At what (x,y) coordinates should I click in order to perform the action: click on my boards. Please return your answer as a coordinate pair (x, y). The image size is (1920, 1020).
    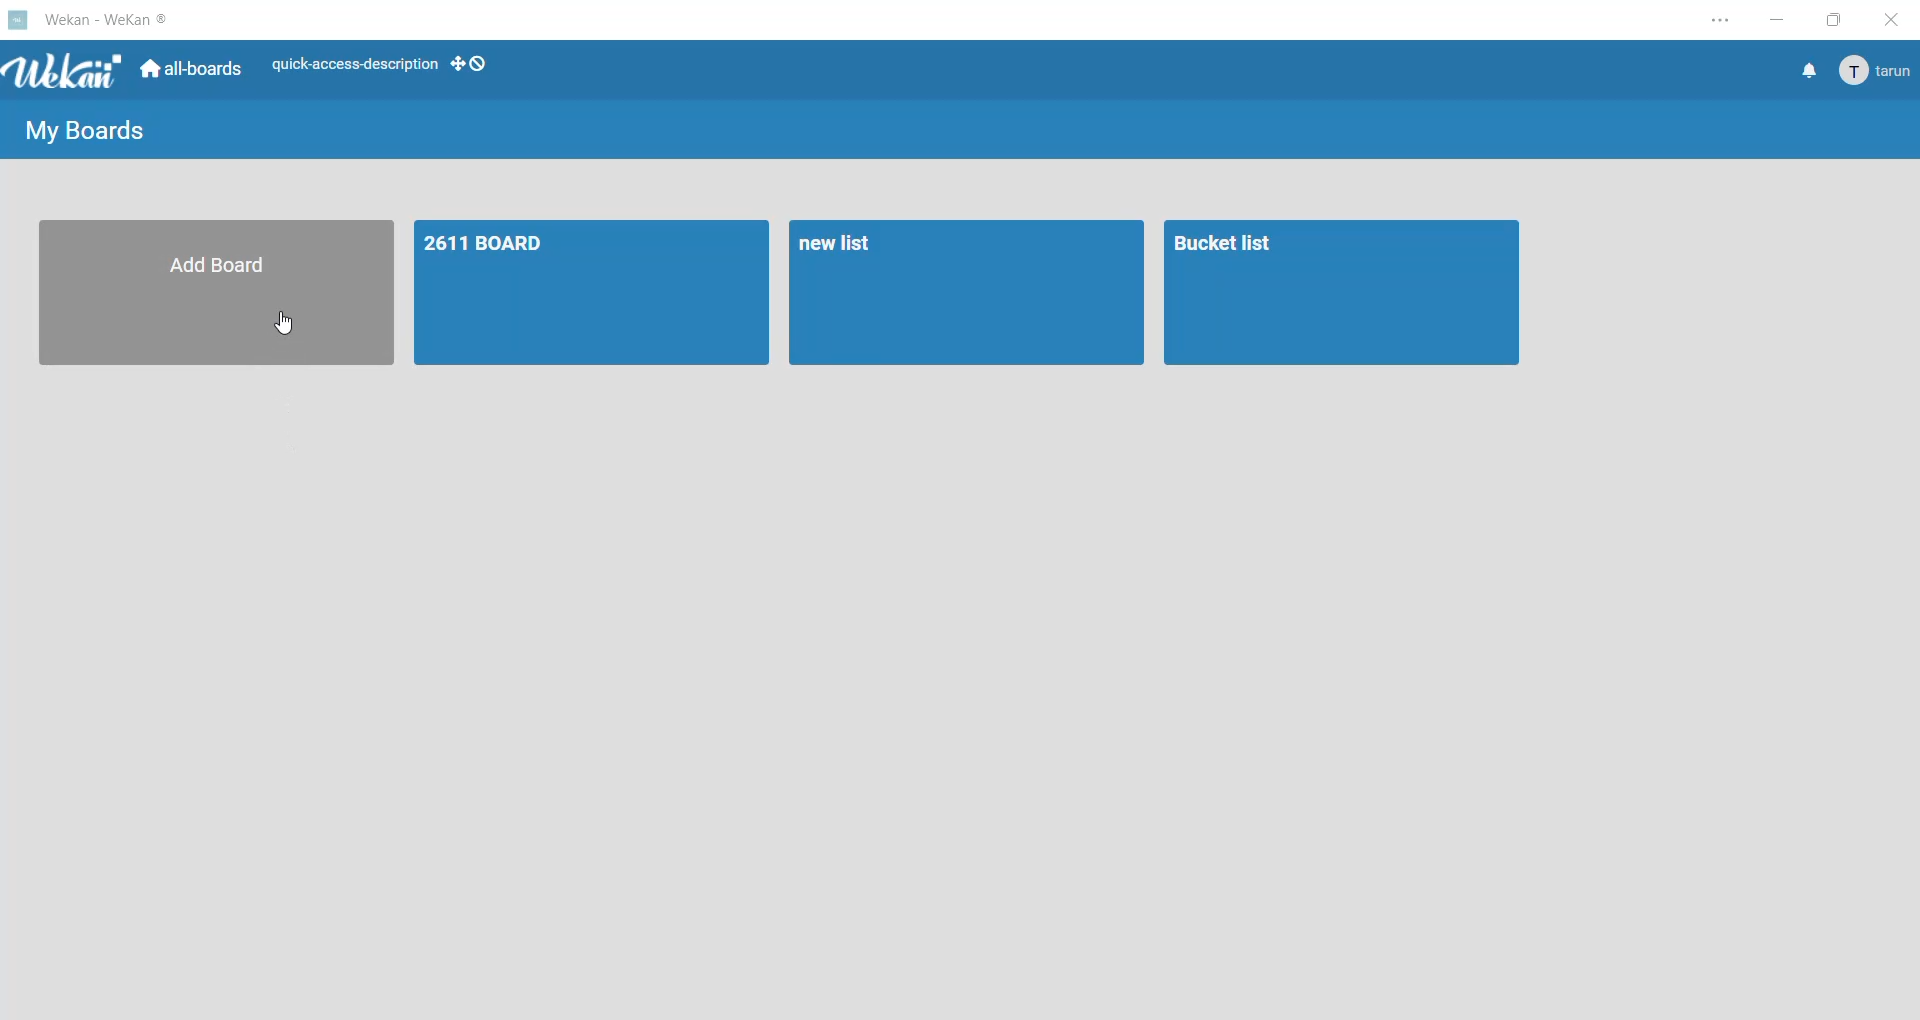
    Looking at the image, I should click on (85, 130).